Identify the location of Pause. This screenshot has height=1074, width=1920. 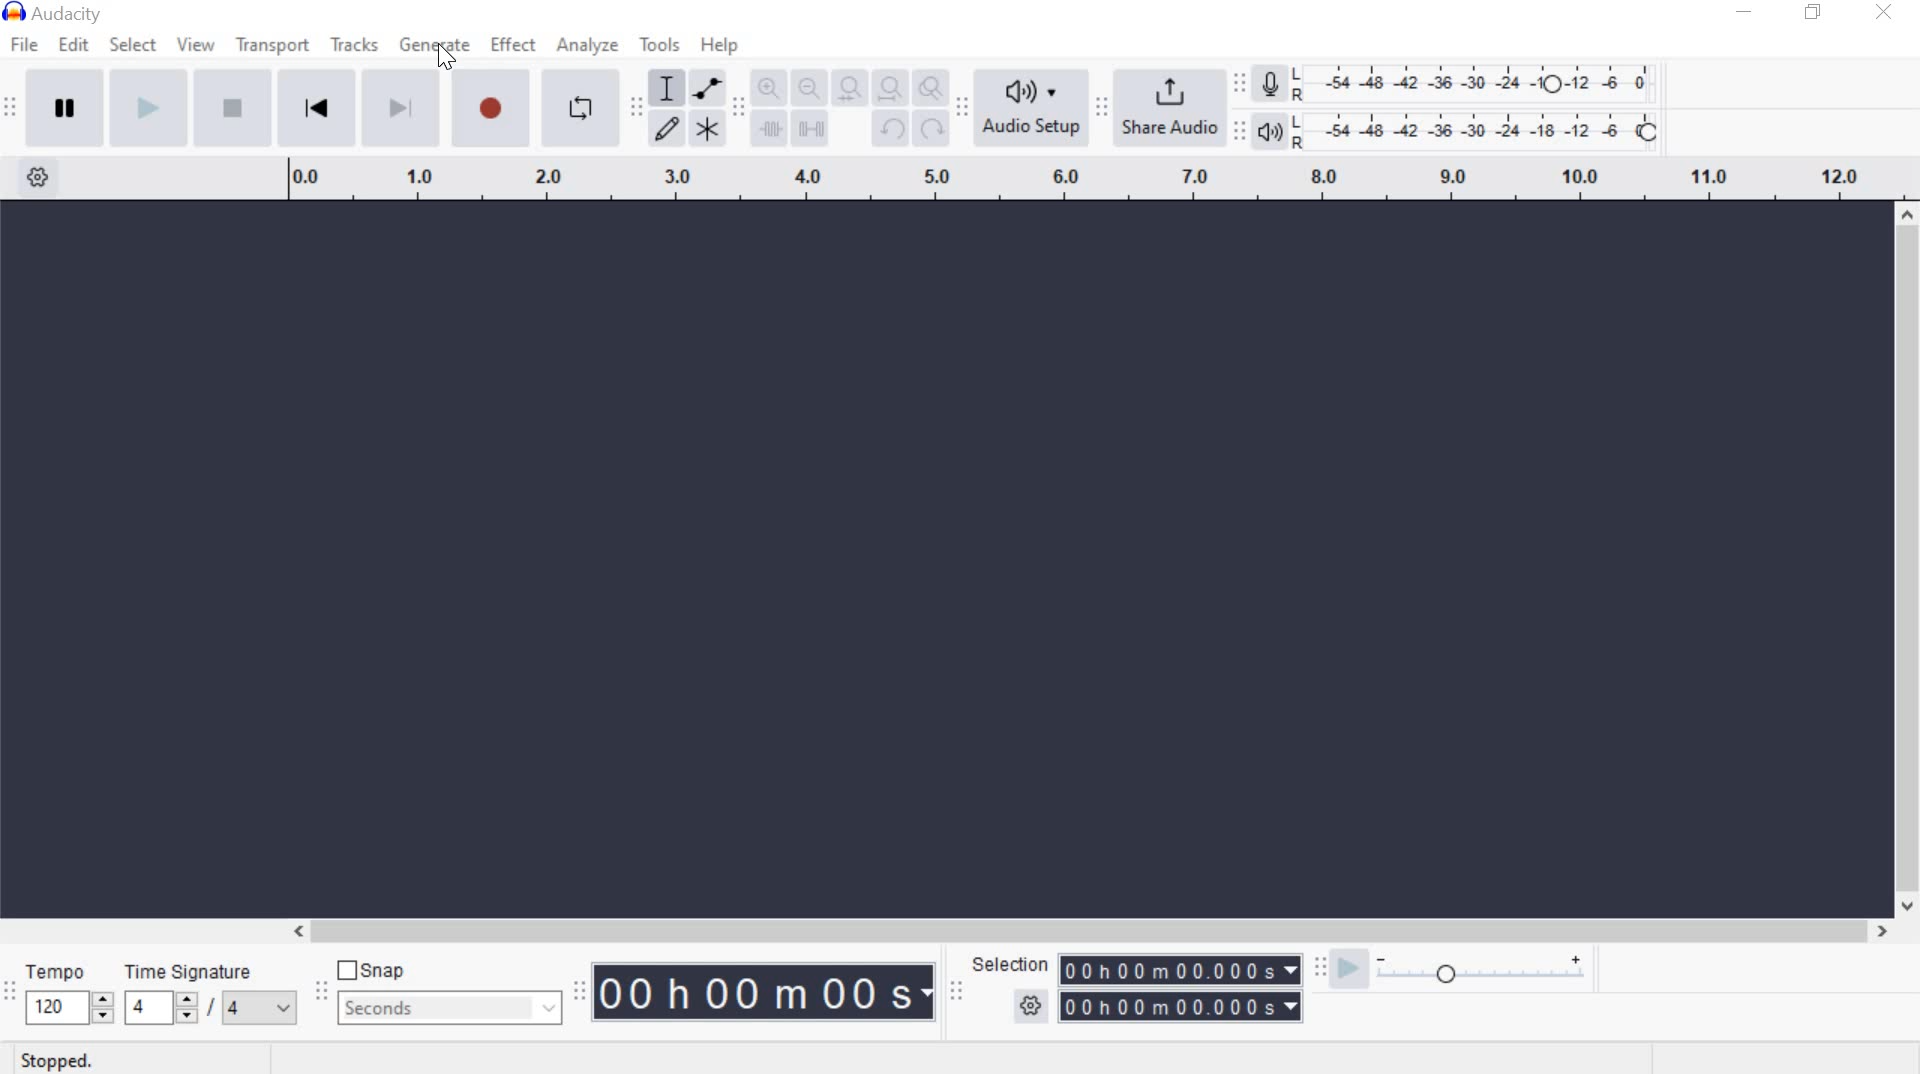
(64, 105).